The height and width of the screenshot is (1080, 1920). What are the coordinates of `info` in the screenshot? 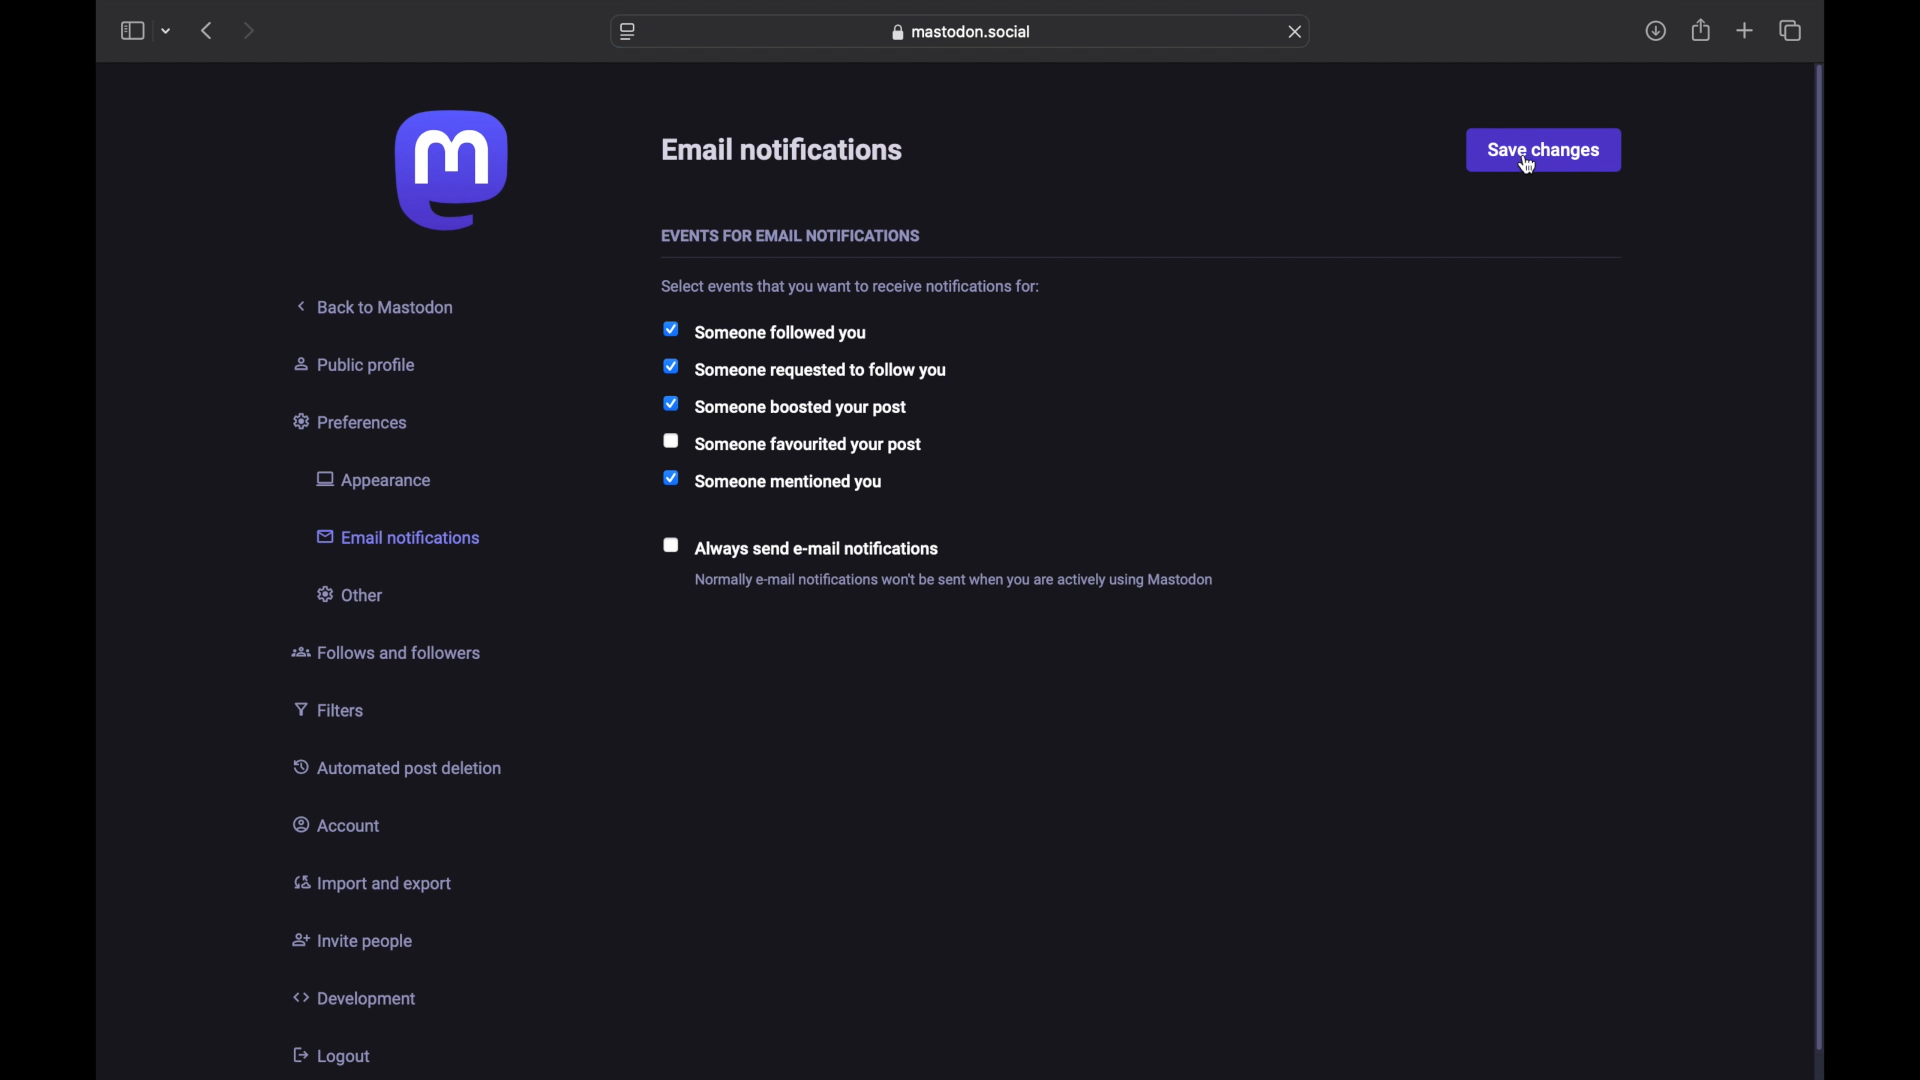 It's located at (853, 286).